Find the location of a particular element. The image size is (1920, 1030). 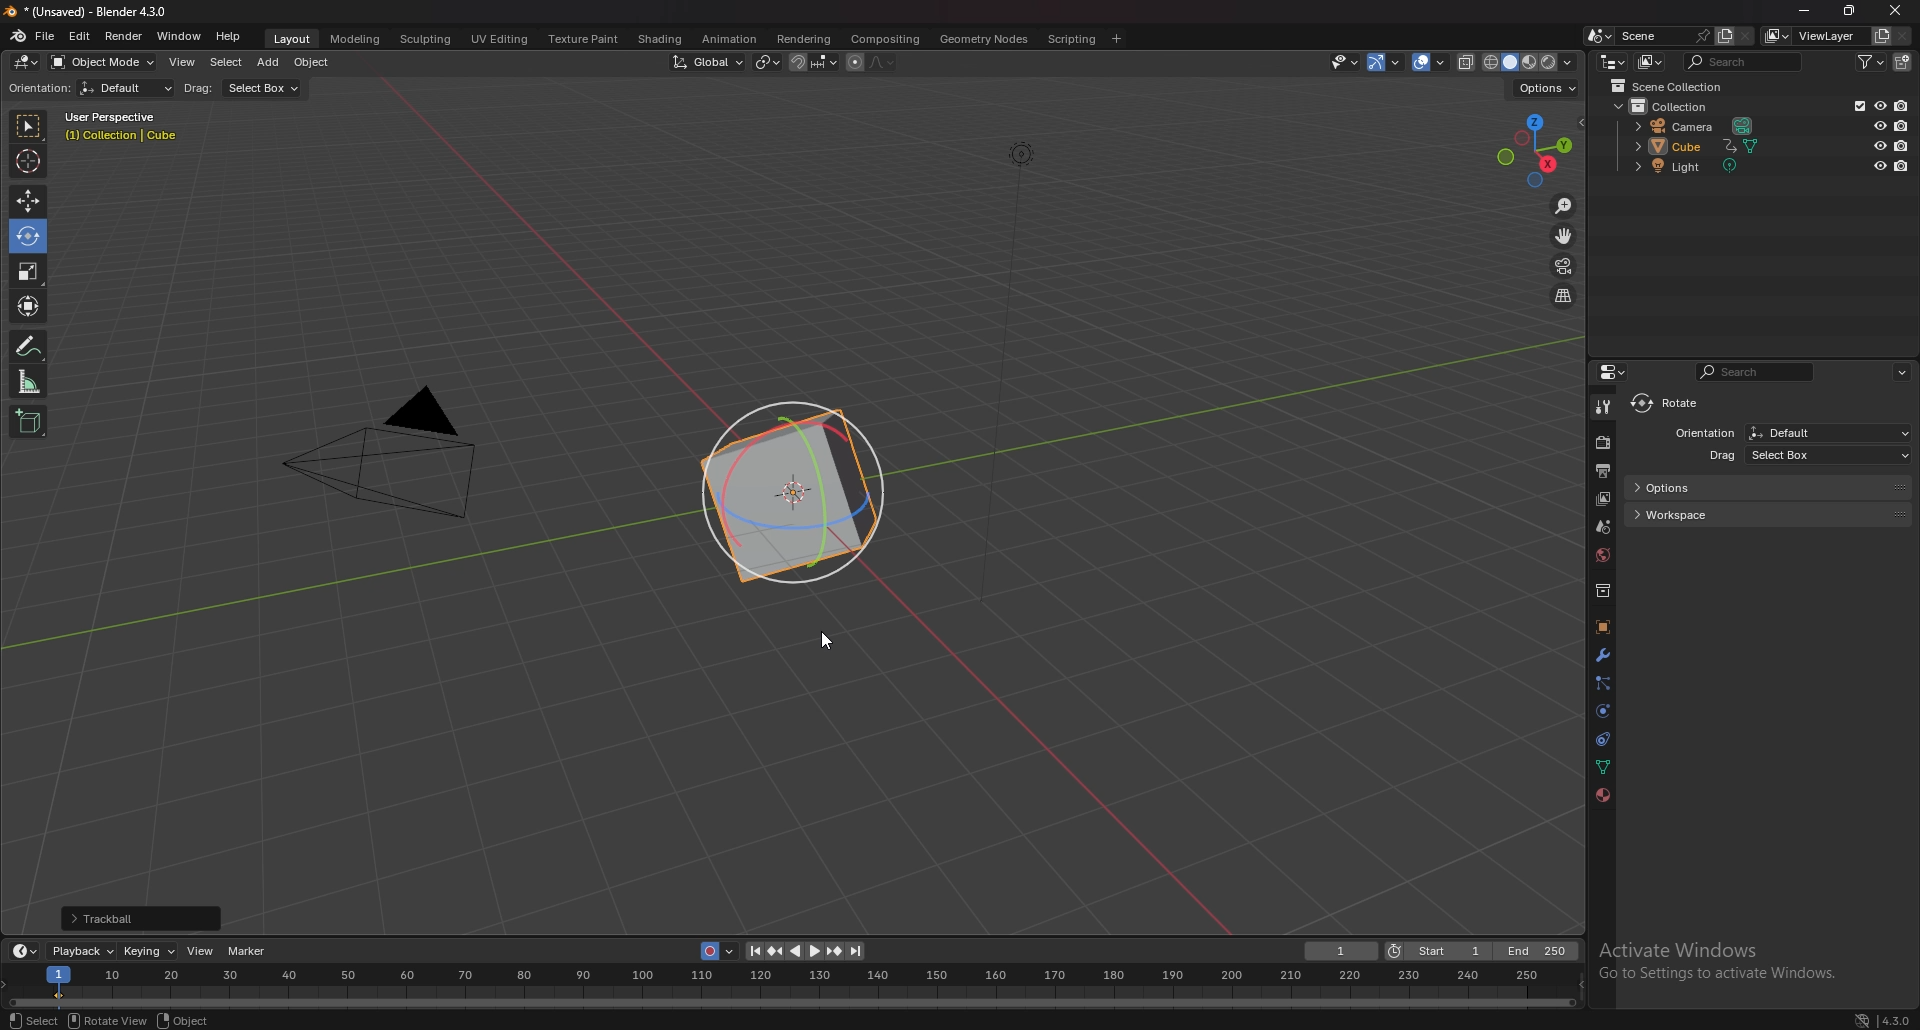

Maximize is located at coordinates (1851, 11).